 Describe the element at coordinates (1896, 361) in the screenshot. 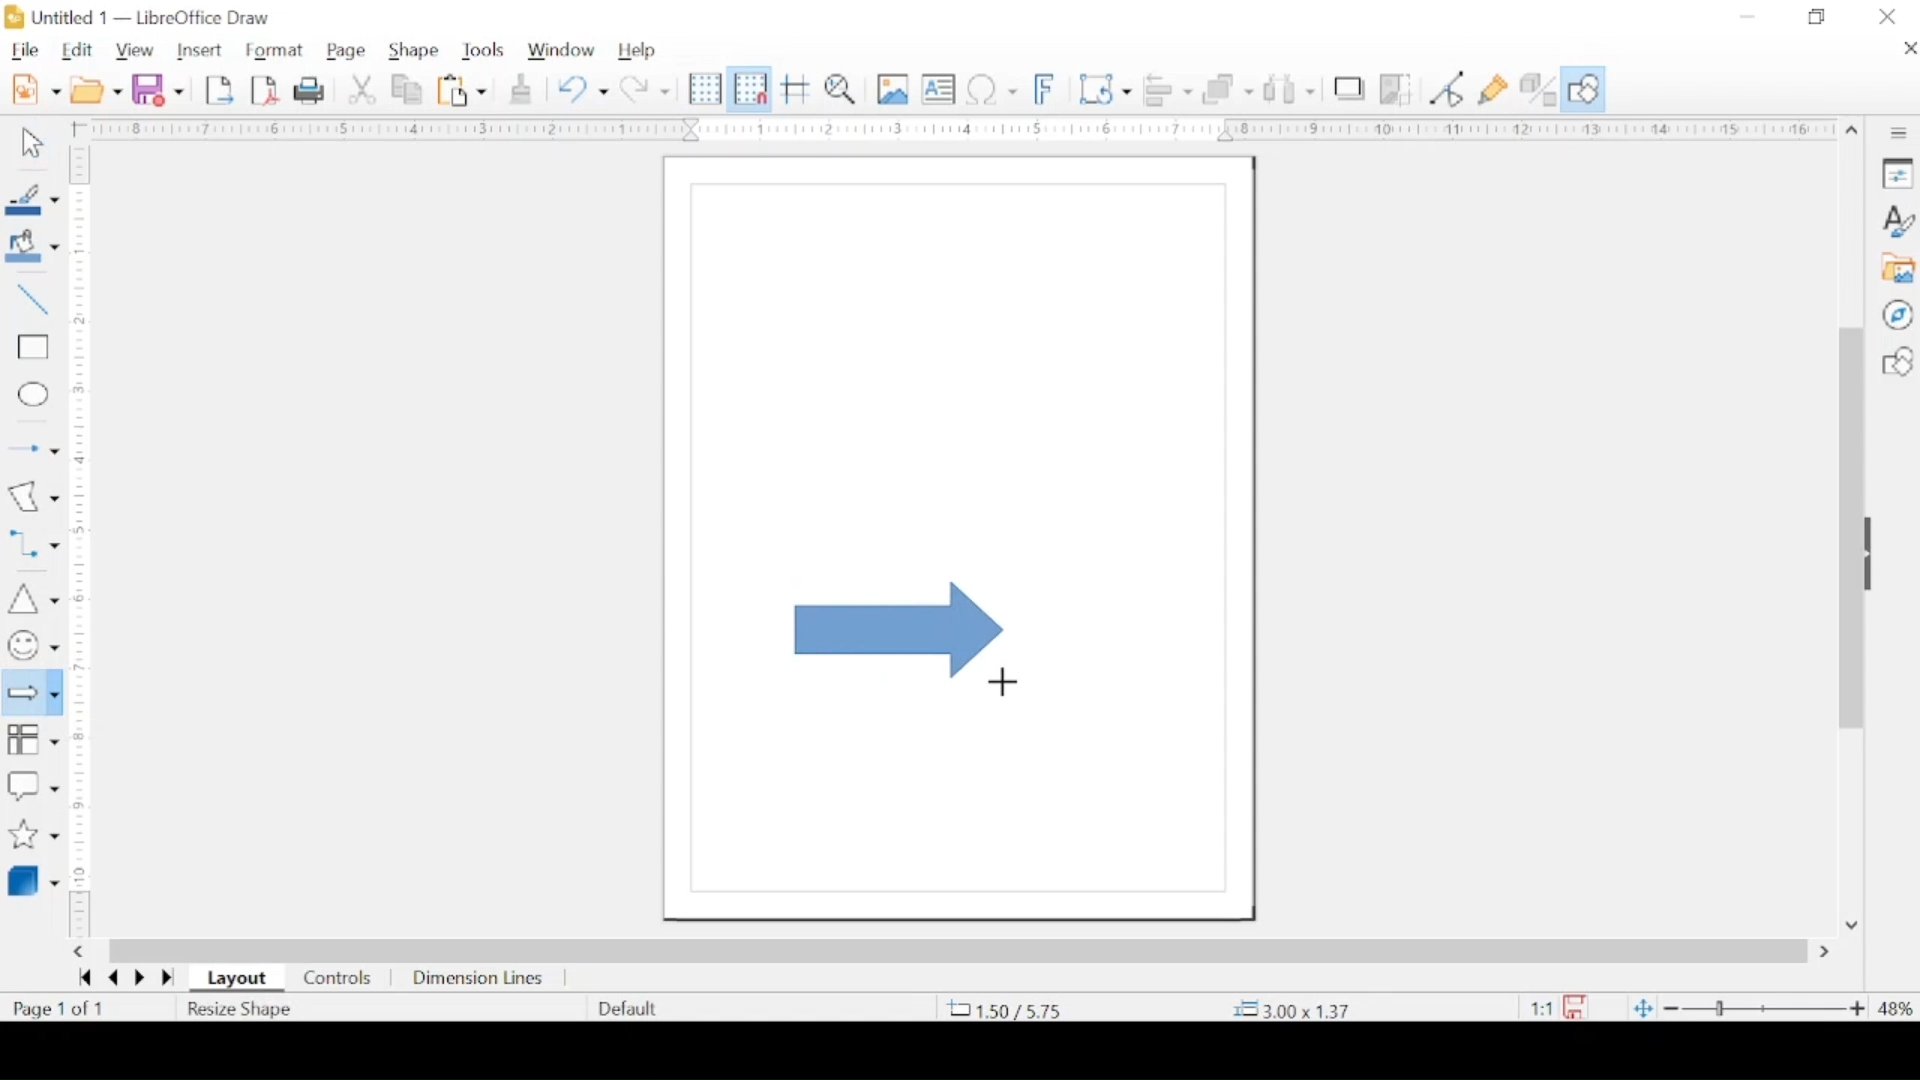

I see `basic shape` at that location.